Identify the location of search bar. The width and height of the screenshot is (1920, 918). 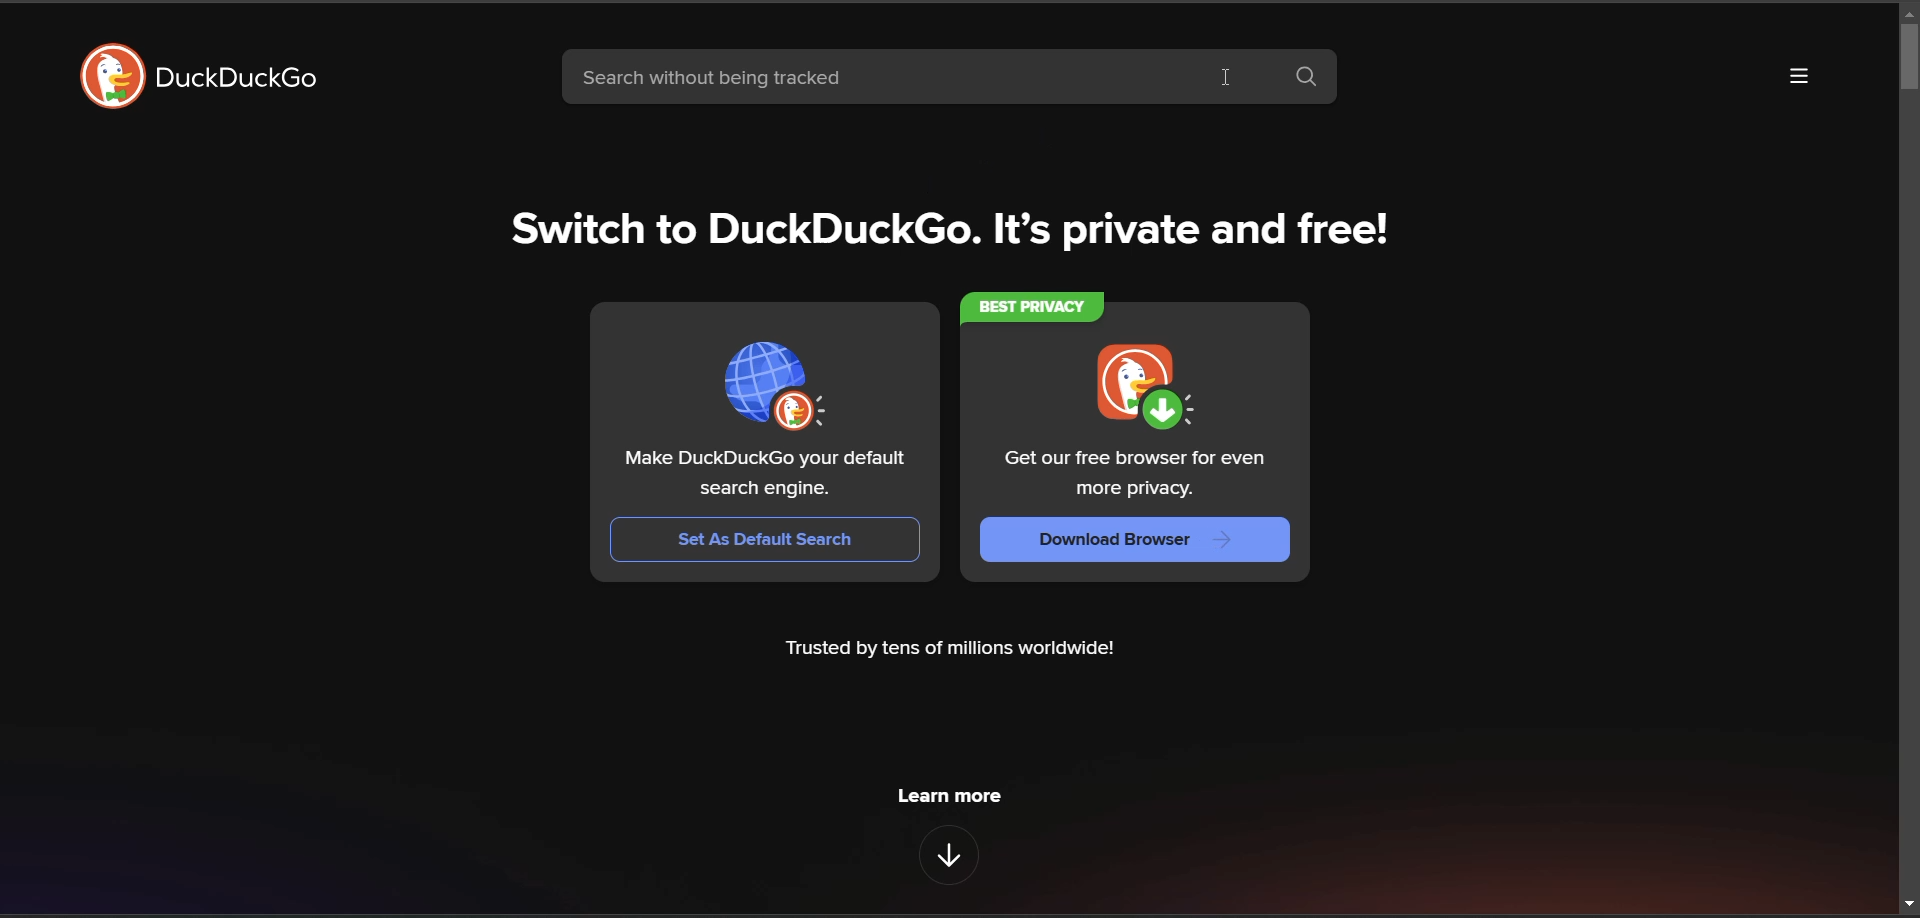
(913, 76).